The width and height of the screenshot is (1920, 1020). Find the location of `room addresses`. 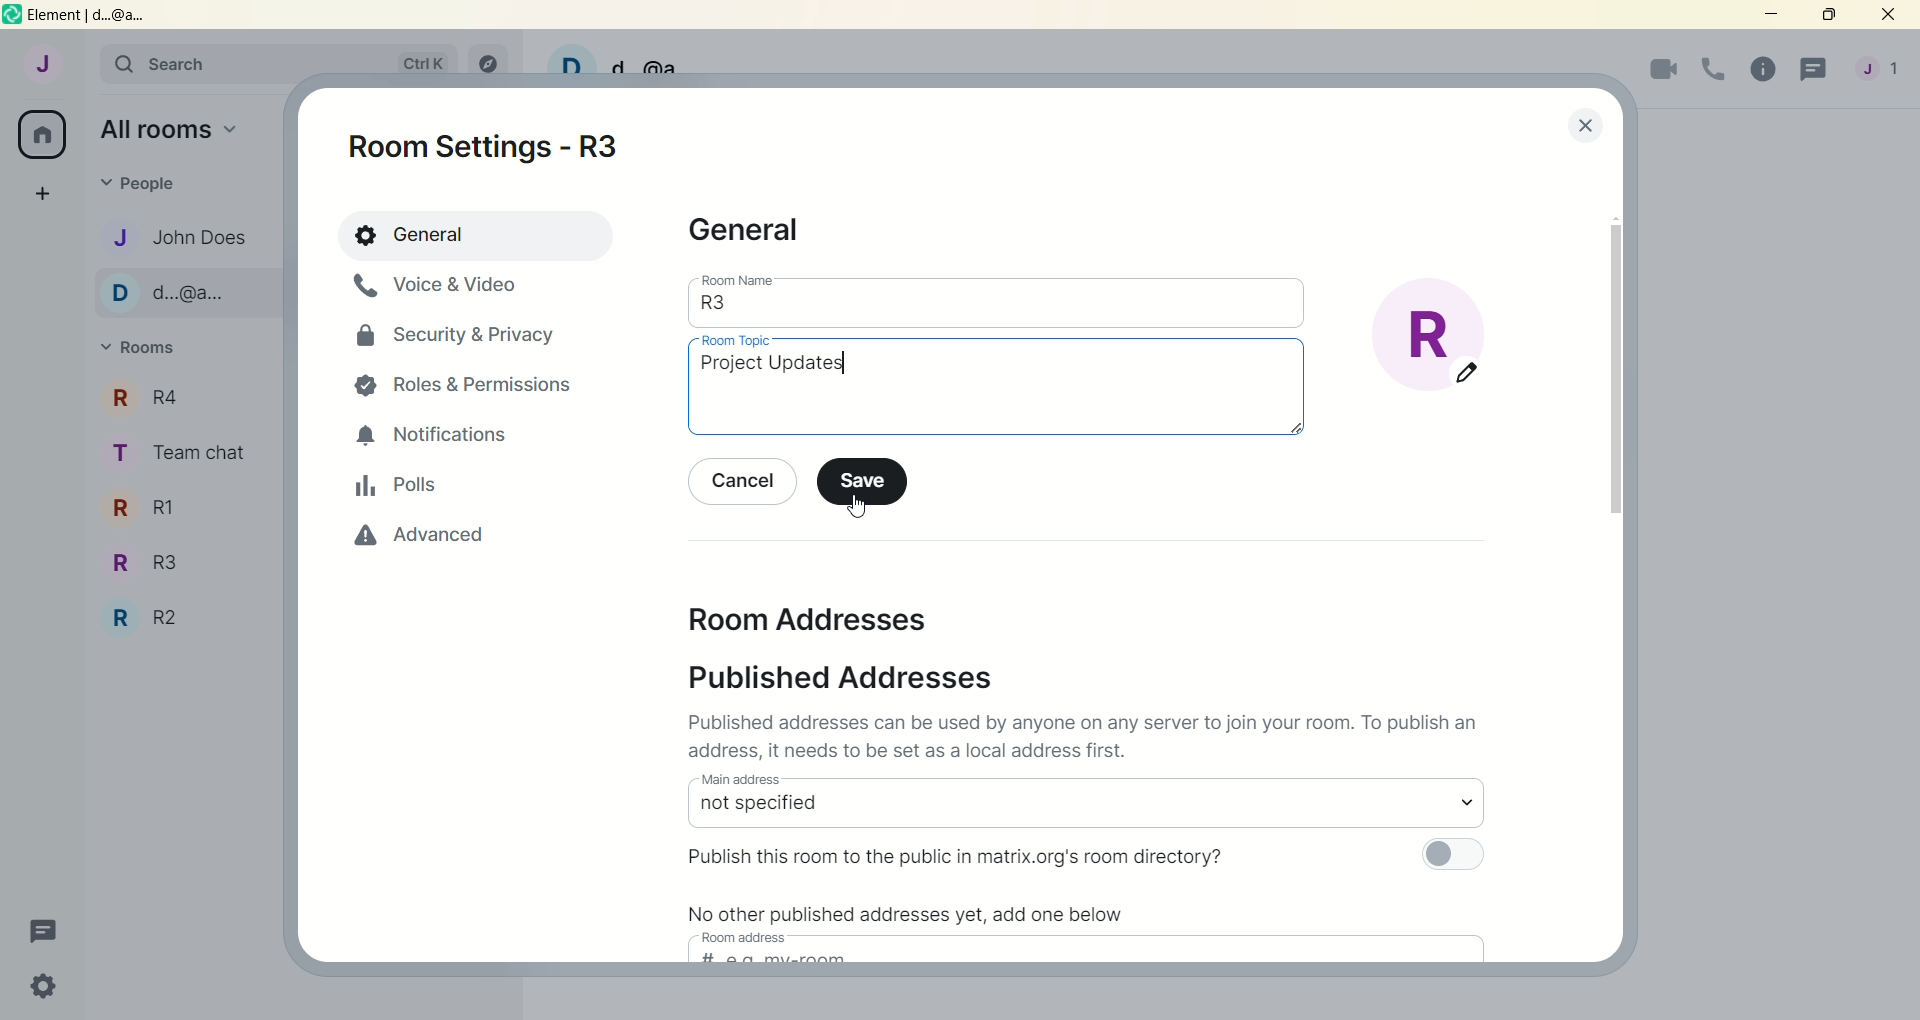

room addresses is located at coordinates (809, 623).